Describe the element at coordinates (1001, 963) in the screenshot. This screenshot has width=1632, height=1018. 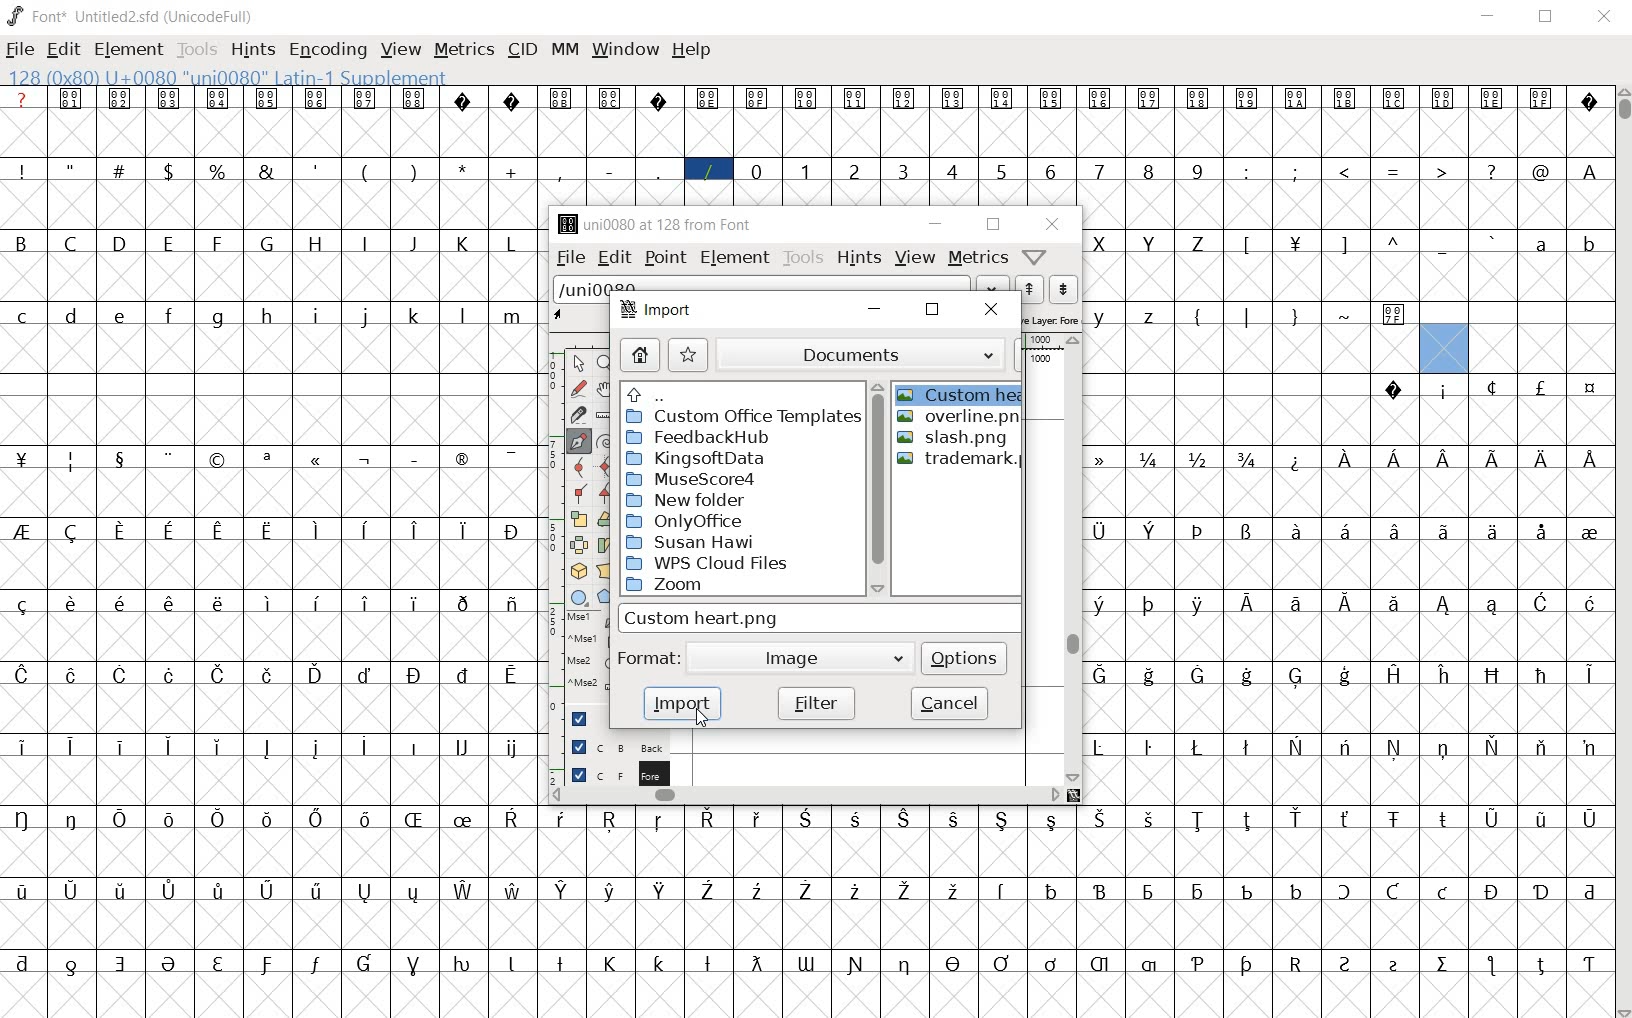
I see `glyph` at that location.